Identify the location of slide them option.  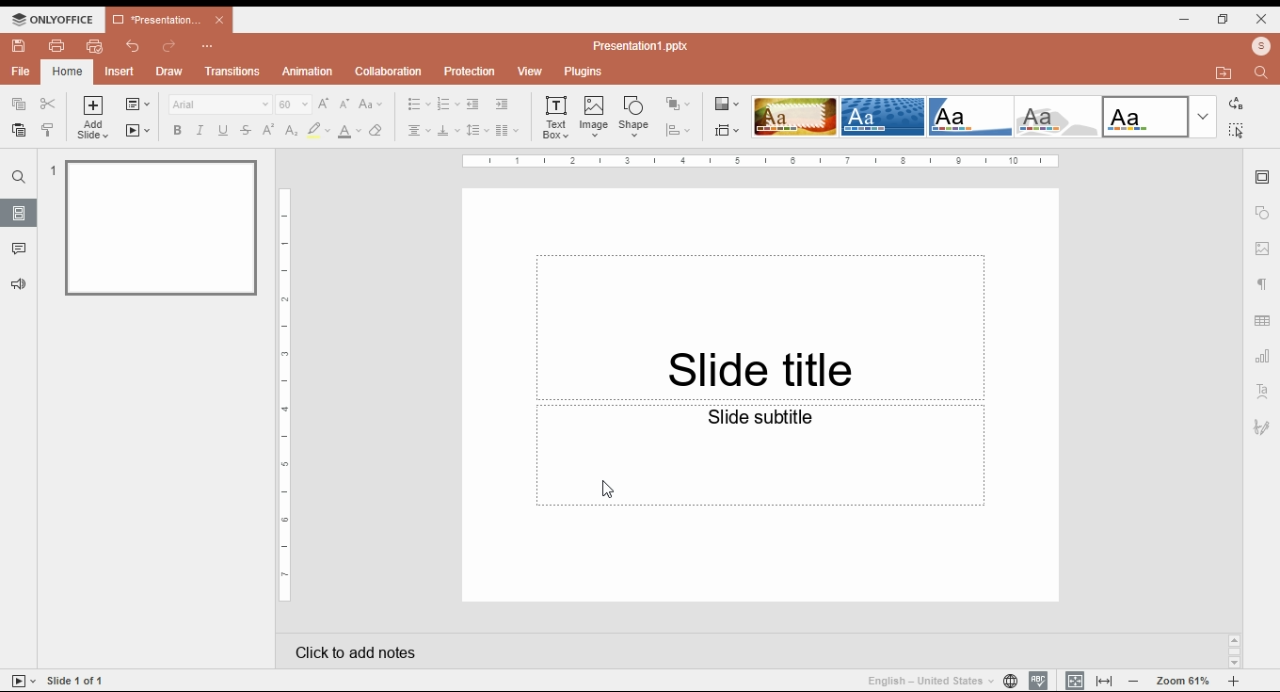
(1061, 117).